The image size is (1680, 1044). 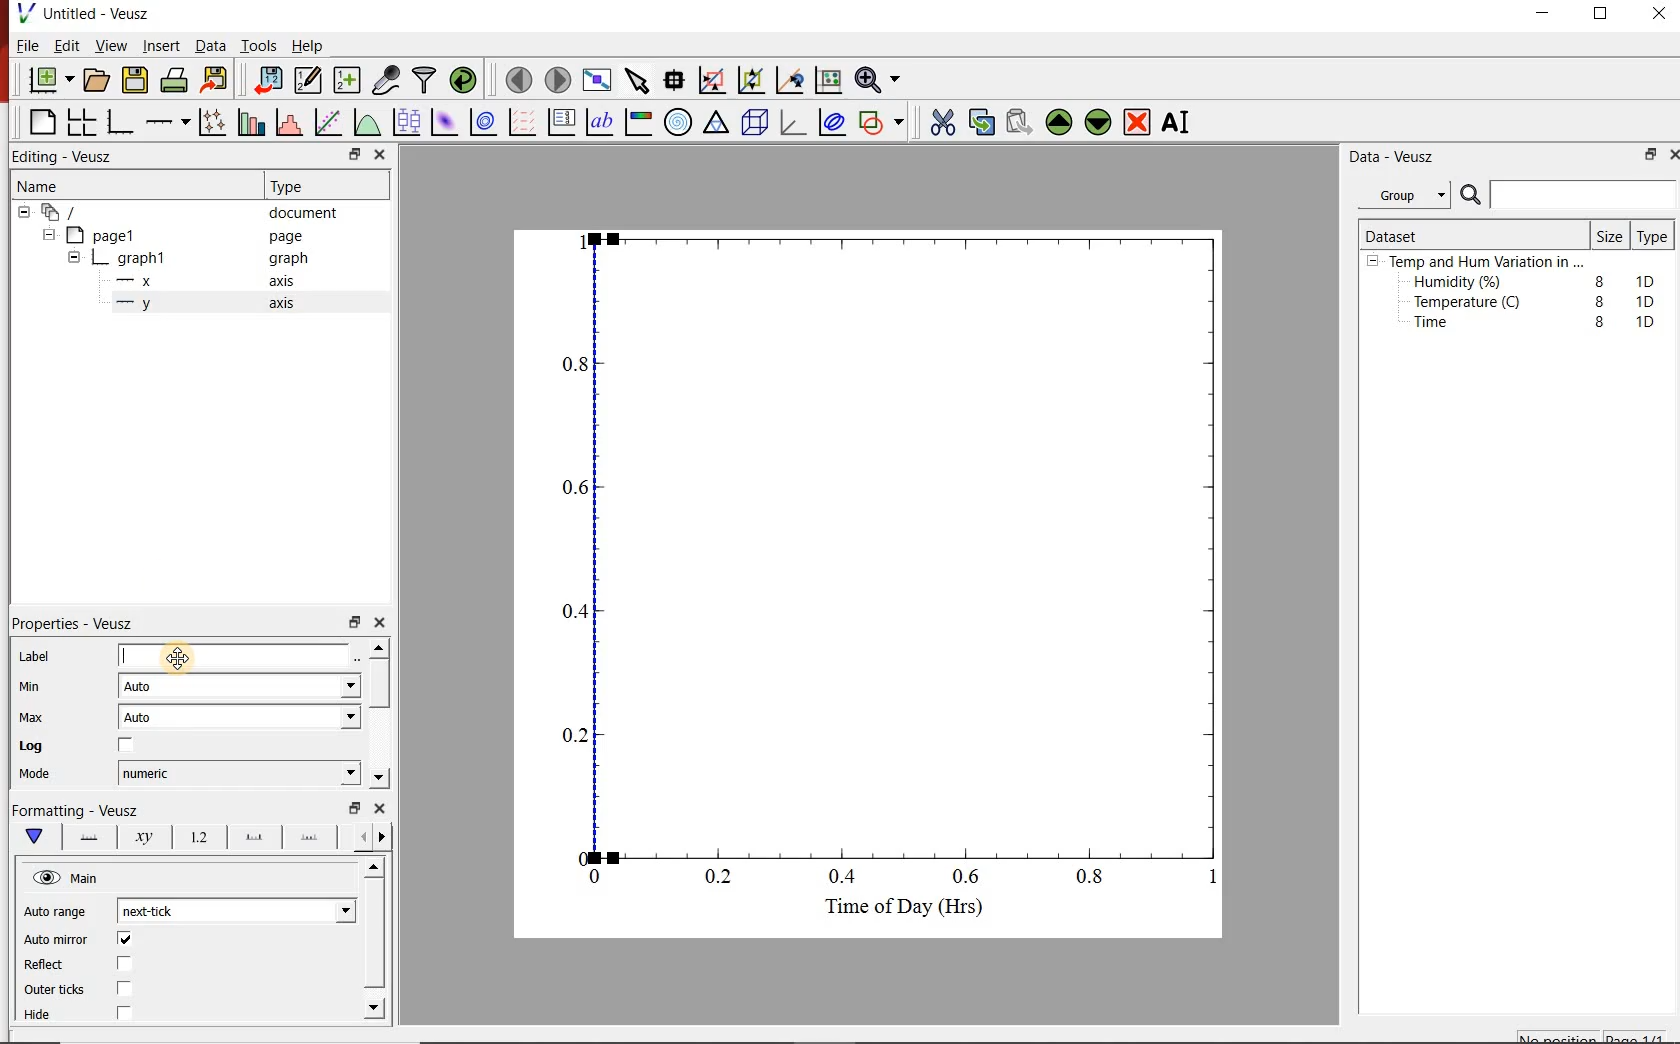 I want to click on Outer ticks, so click(x=97, y=991).